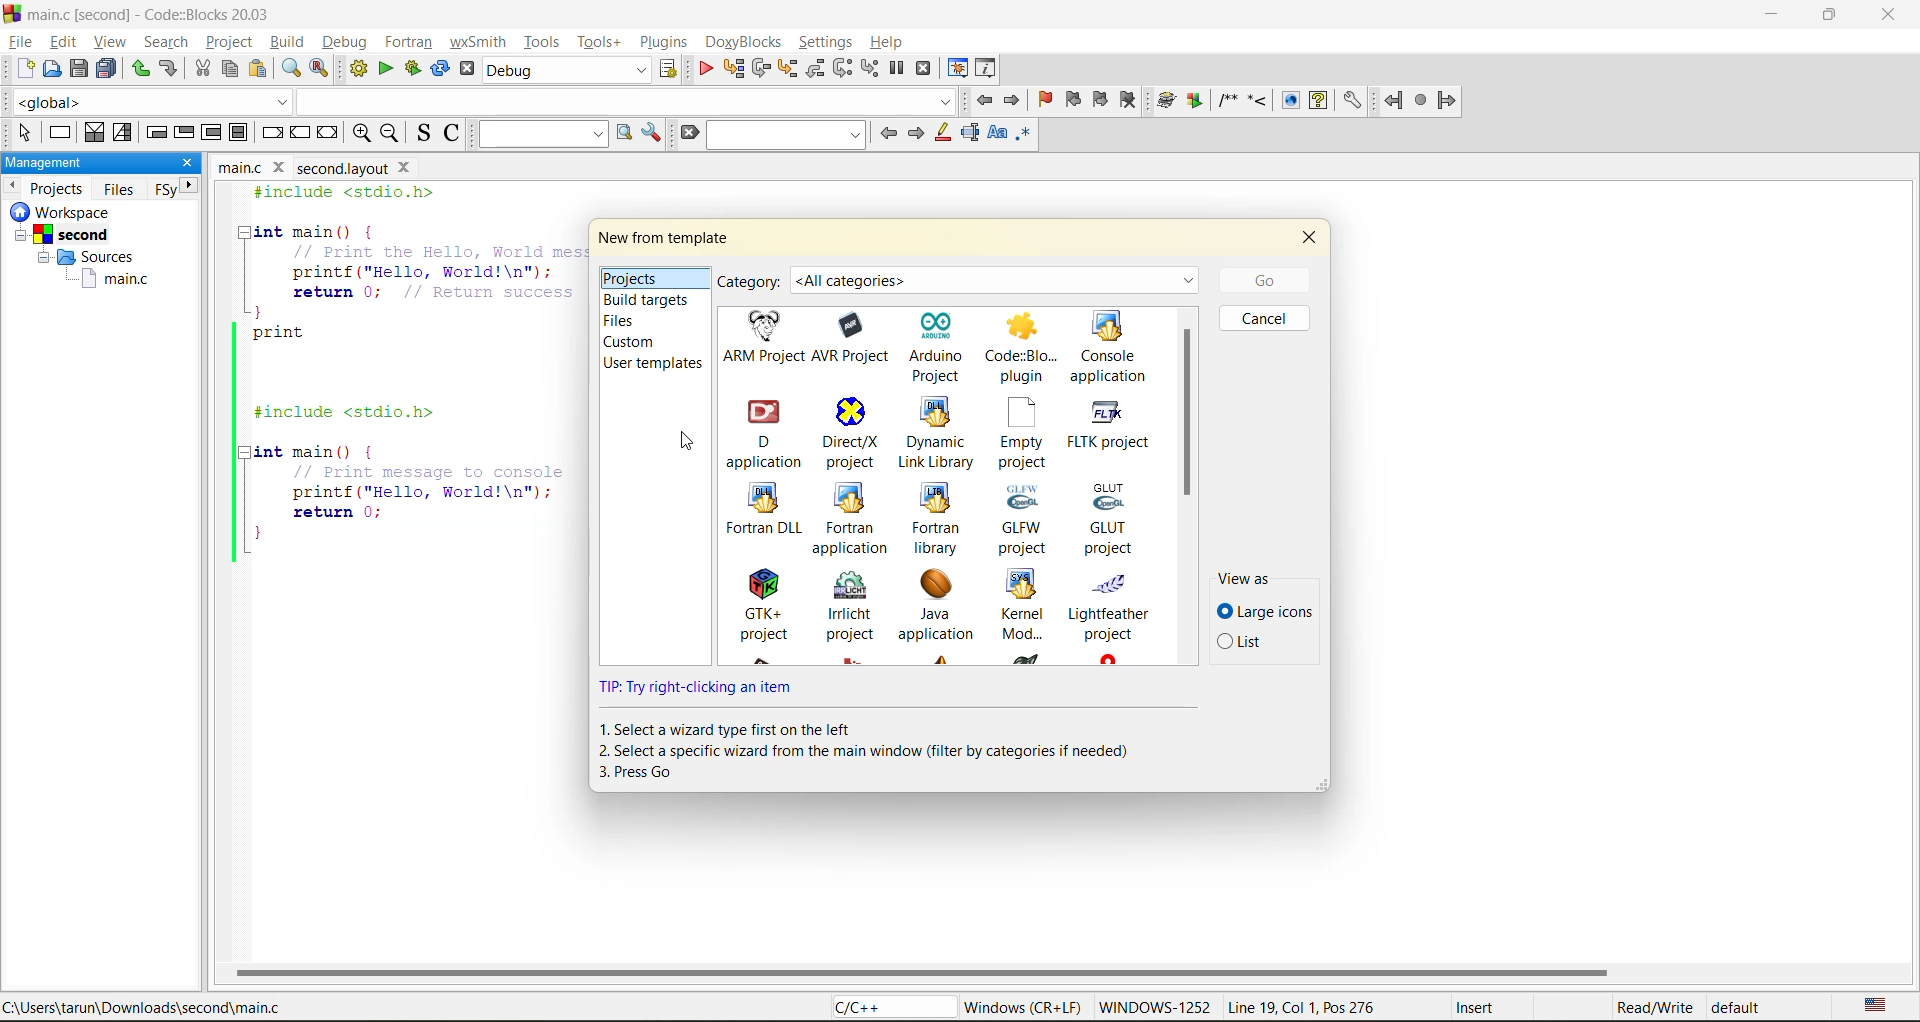  Describe the element at coordinates (568, 72) in the screenshot. I see `build target` at that location.